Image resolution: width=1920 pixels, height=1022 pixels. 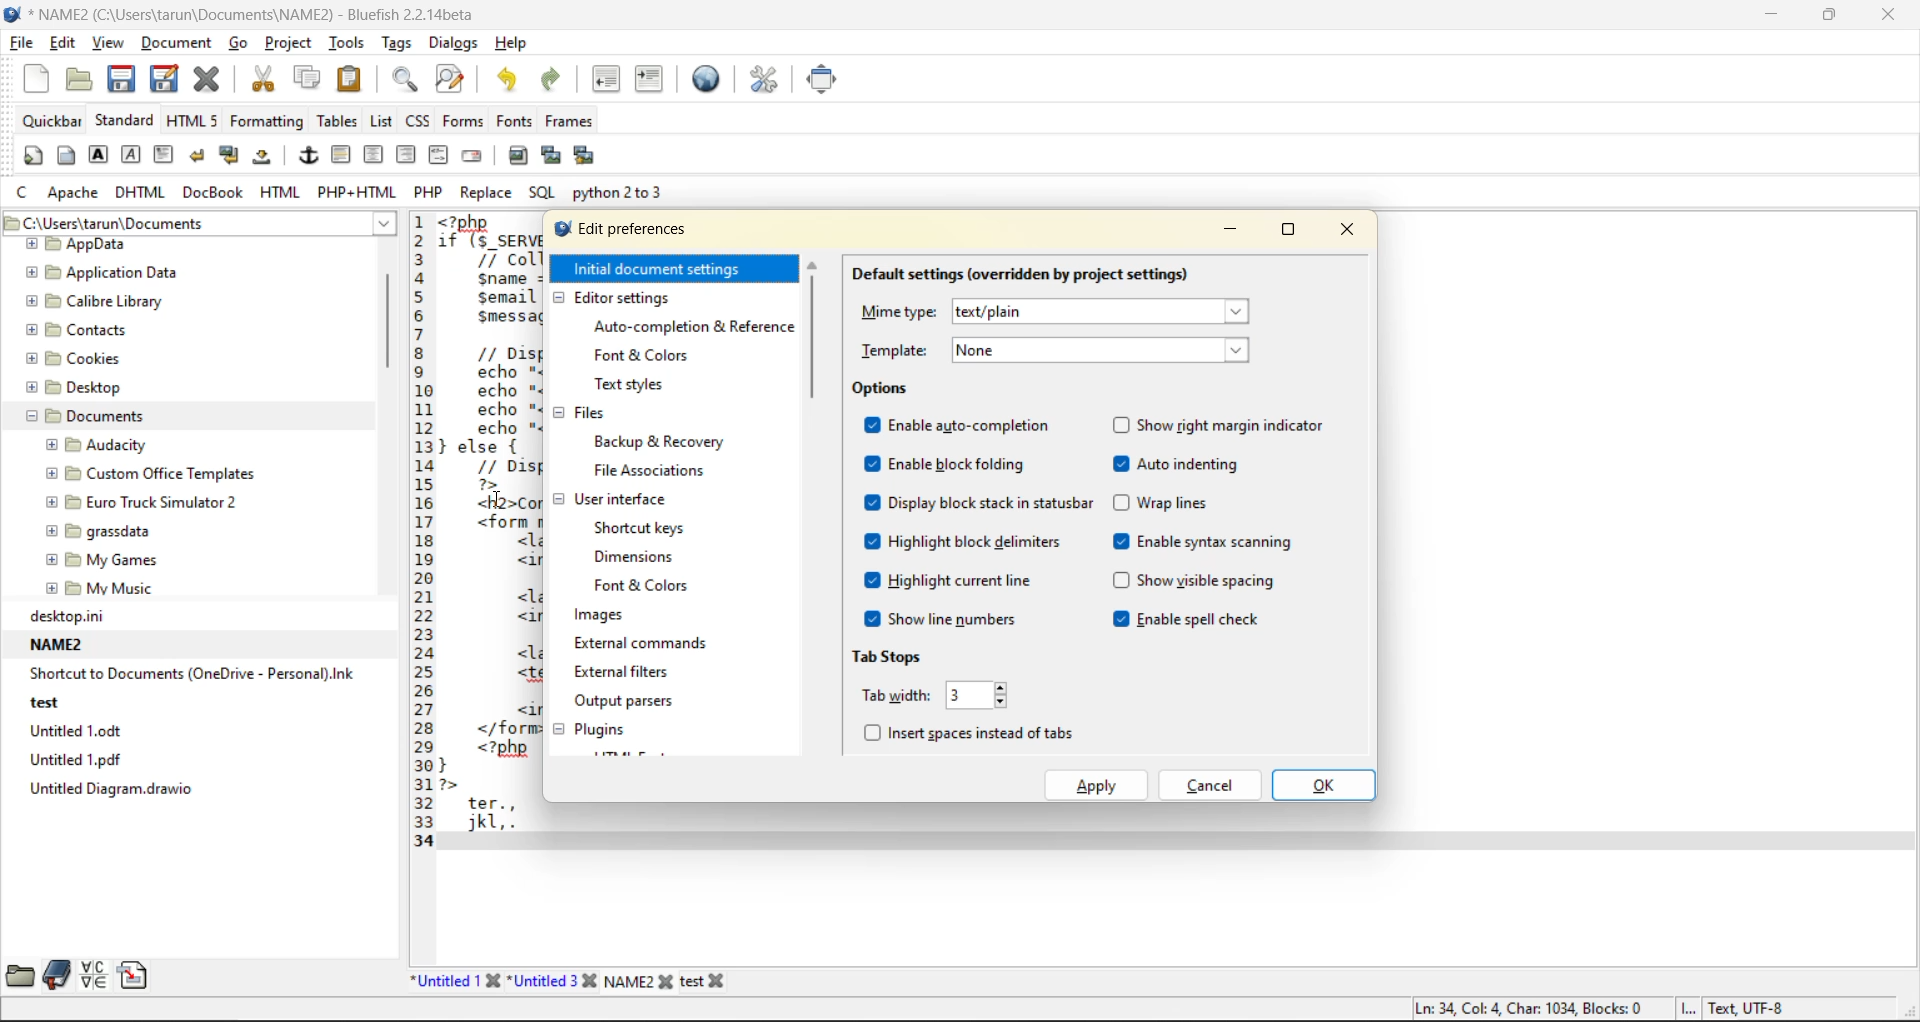 What do you see at coordinates (379, 122) in the screenshot?
I see `list` at bounding box center [379, 122].